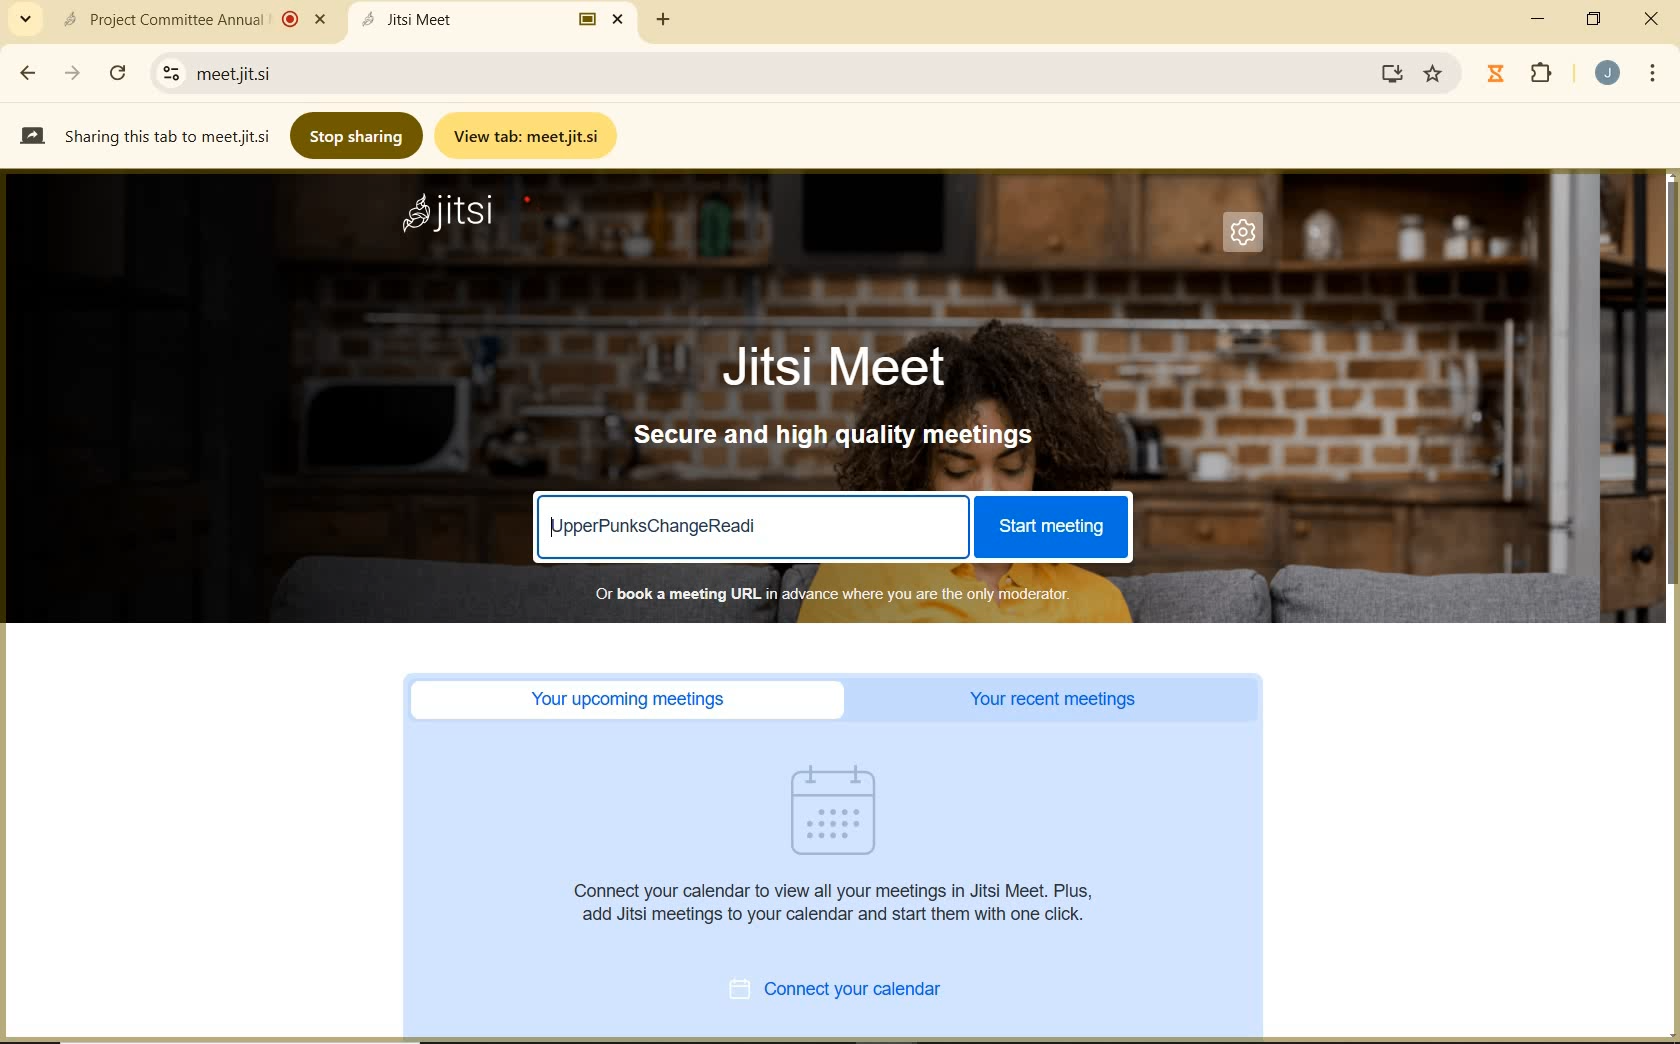 The width and height of the screenshot is (1680, 1044). Describe the element at coordinates (496, 19) in the screenshot. I see `Jitsi Meet` at that location.